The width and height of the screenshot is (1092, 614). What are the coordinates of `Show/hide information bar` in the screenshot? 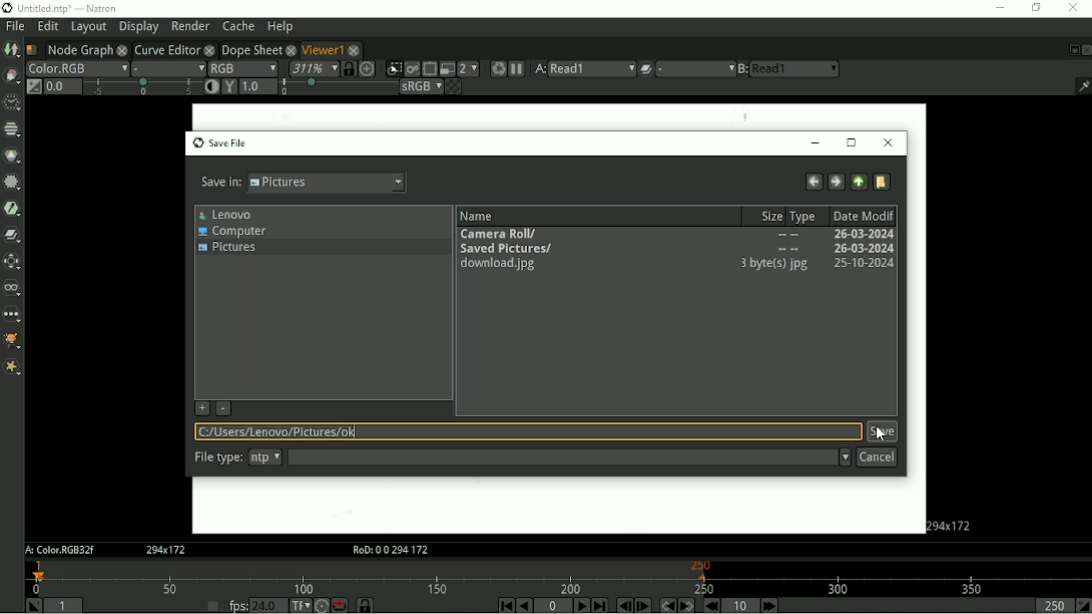 It's located at (1082, 87).